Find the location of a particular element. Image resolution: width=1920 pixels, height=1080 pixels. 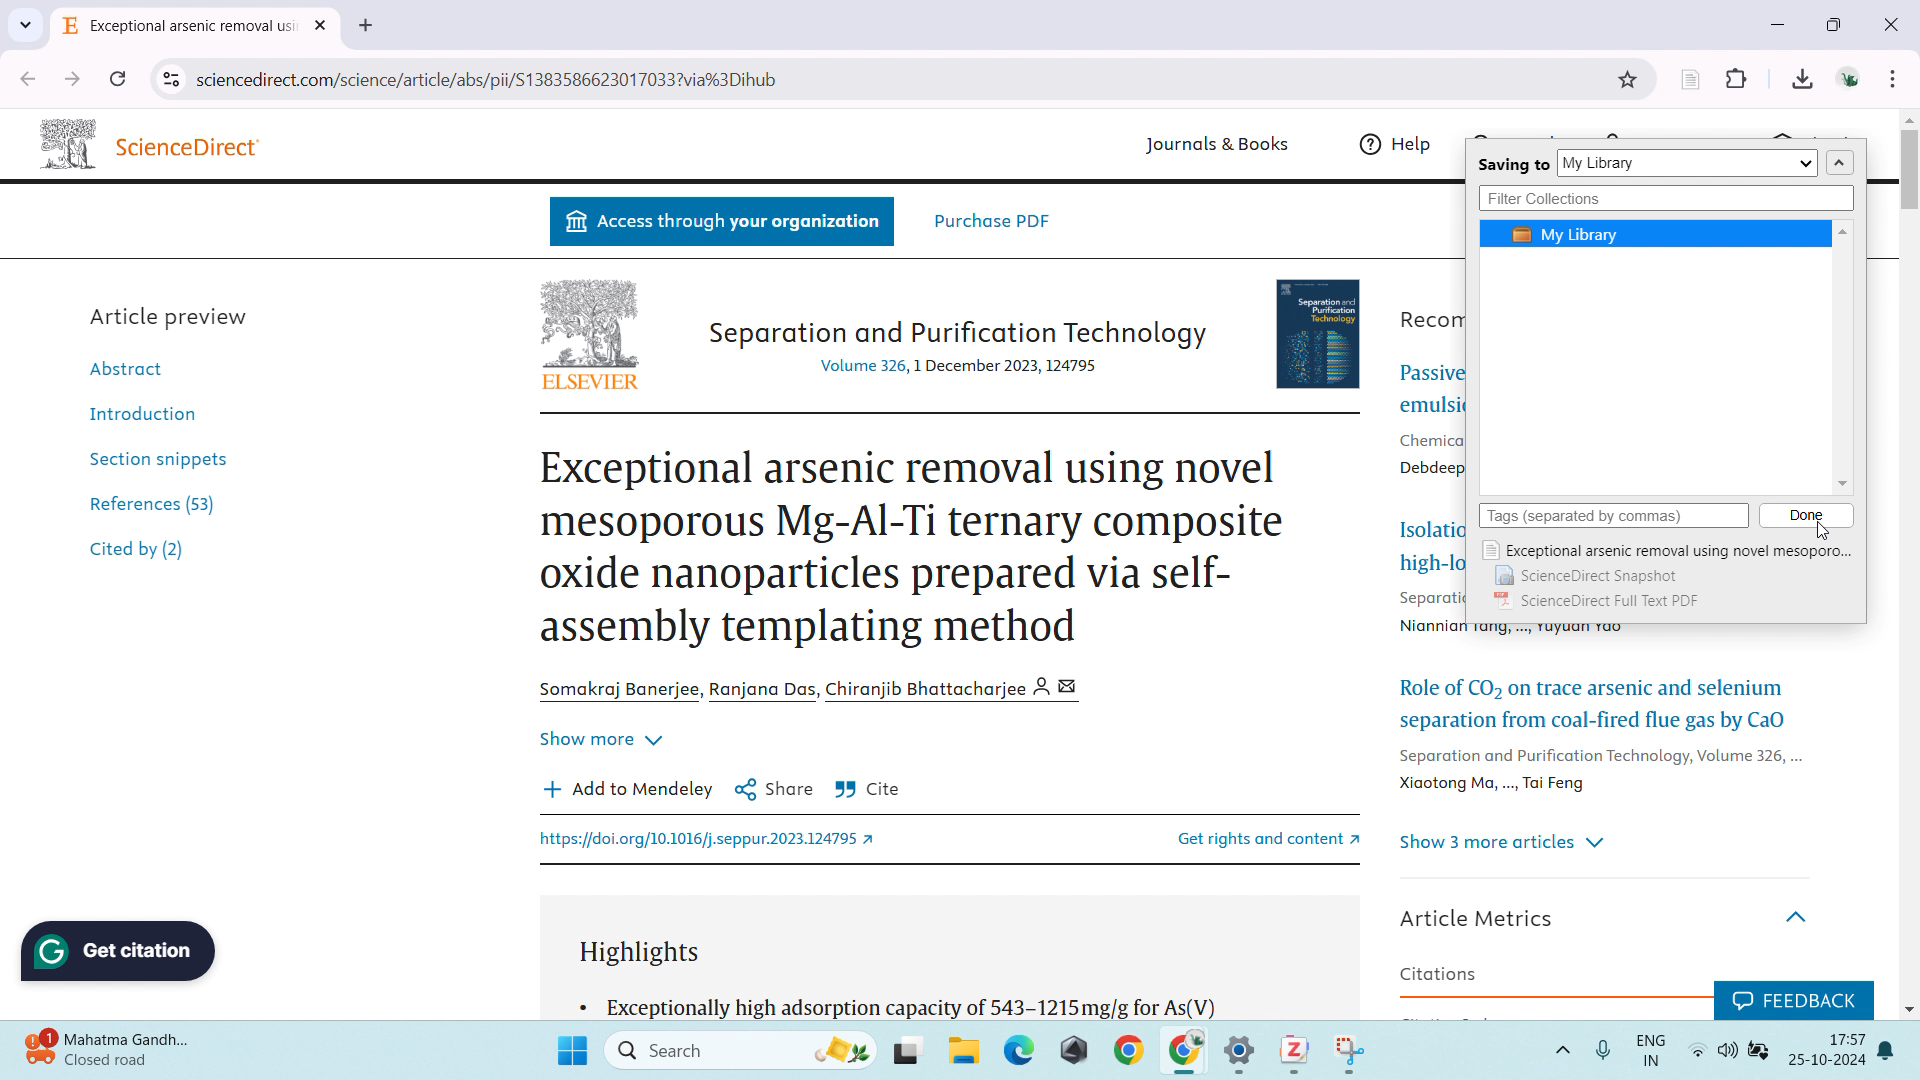

References (53) is located at coordinates (158, 501).